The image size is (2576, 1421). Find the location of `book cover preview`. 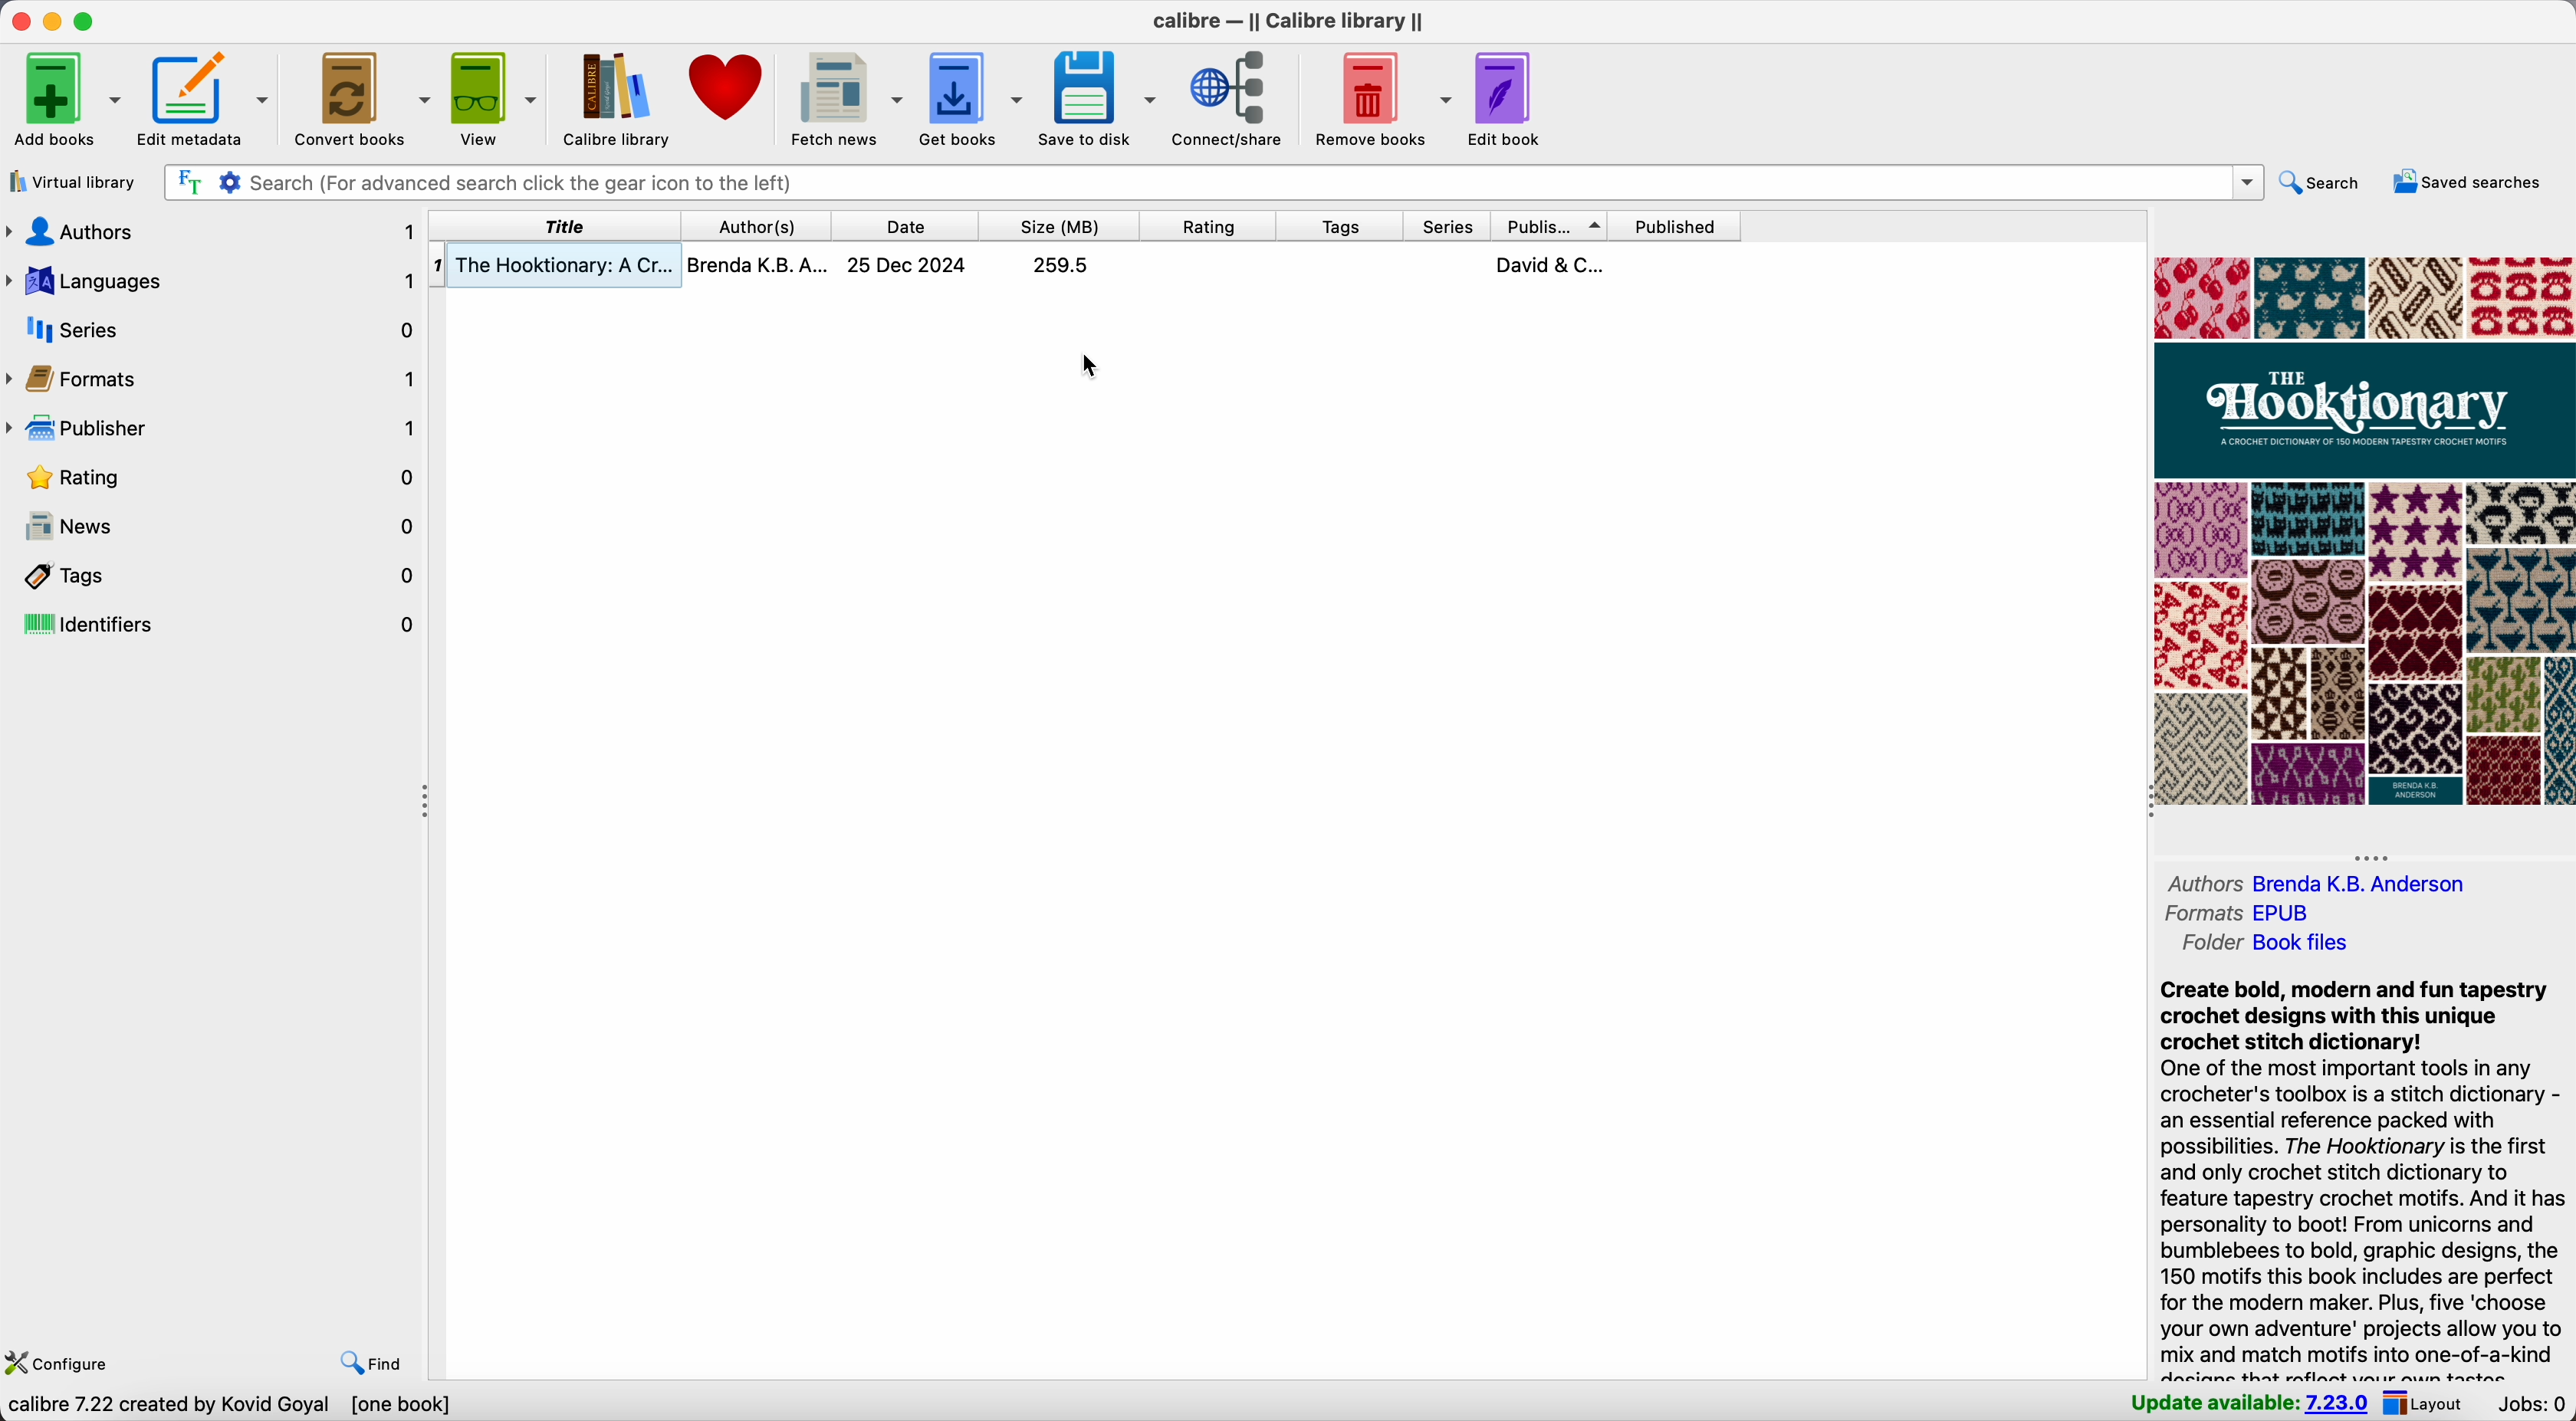

book cover preview is located at coordinates (2362, 530).